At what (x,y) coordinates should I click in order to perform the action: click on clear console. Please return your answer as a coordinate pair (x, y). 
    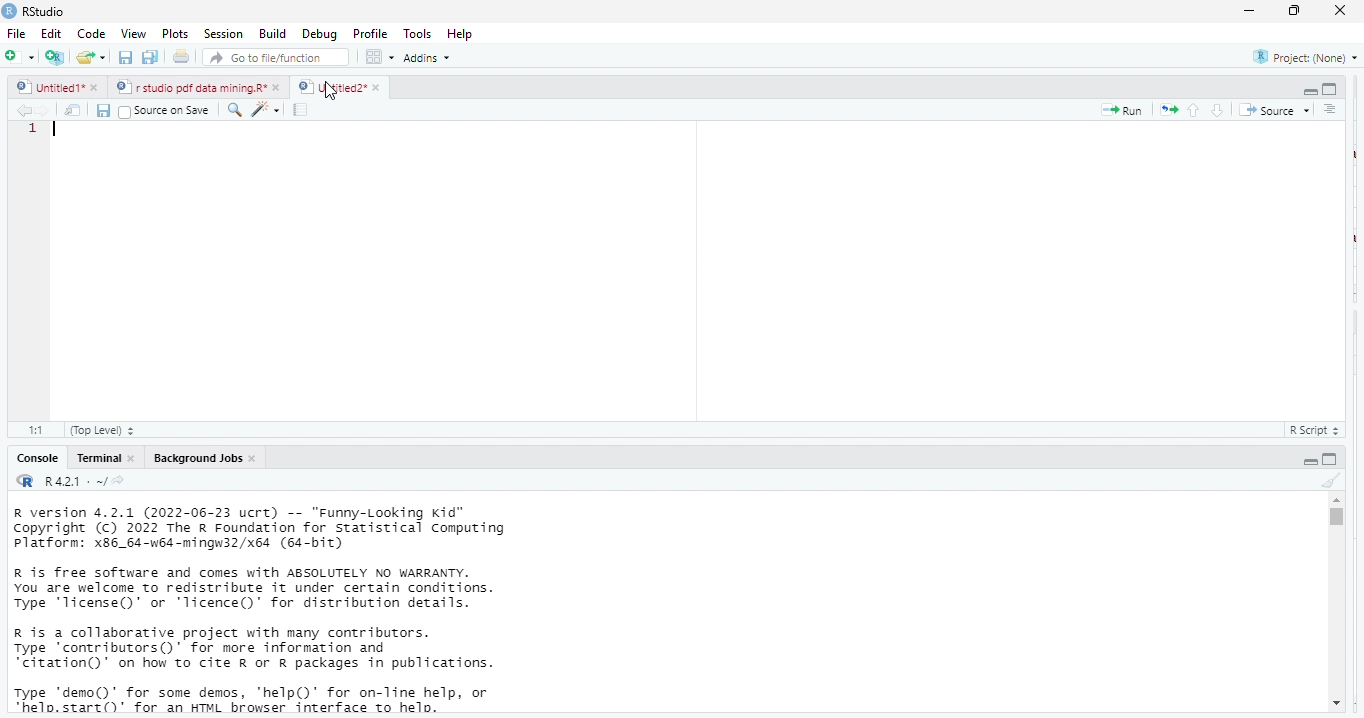
    Looking at the image, I should click on (1330, 478).